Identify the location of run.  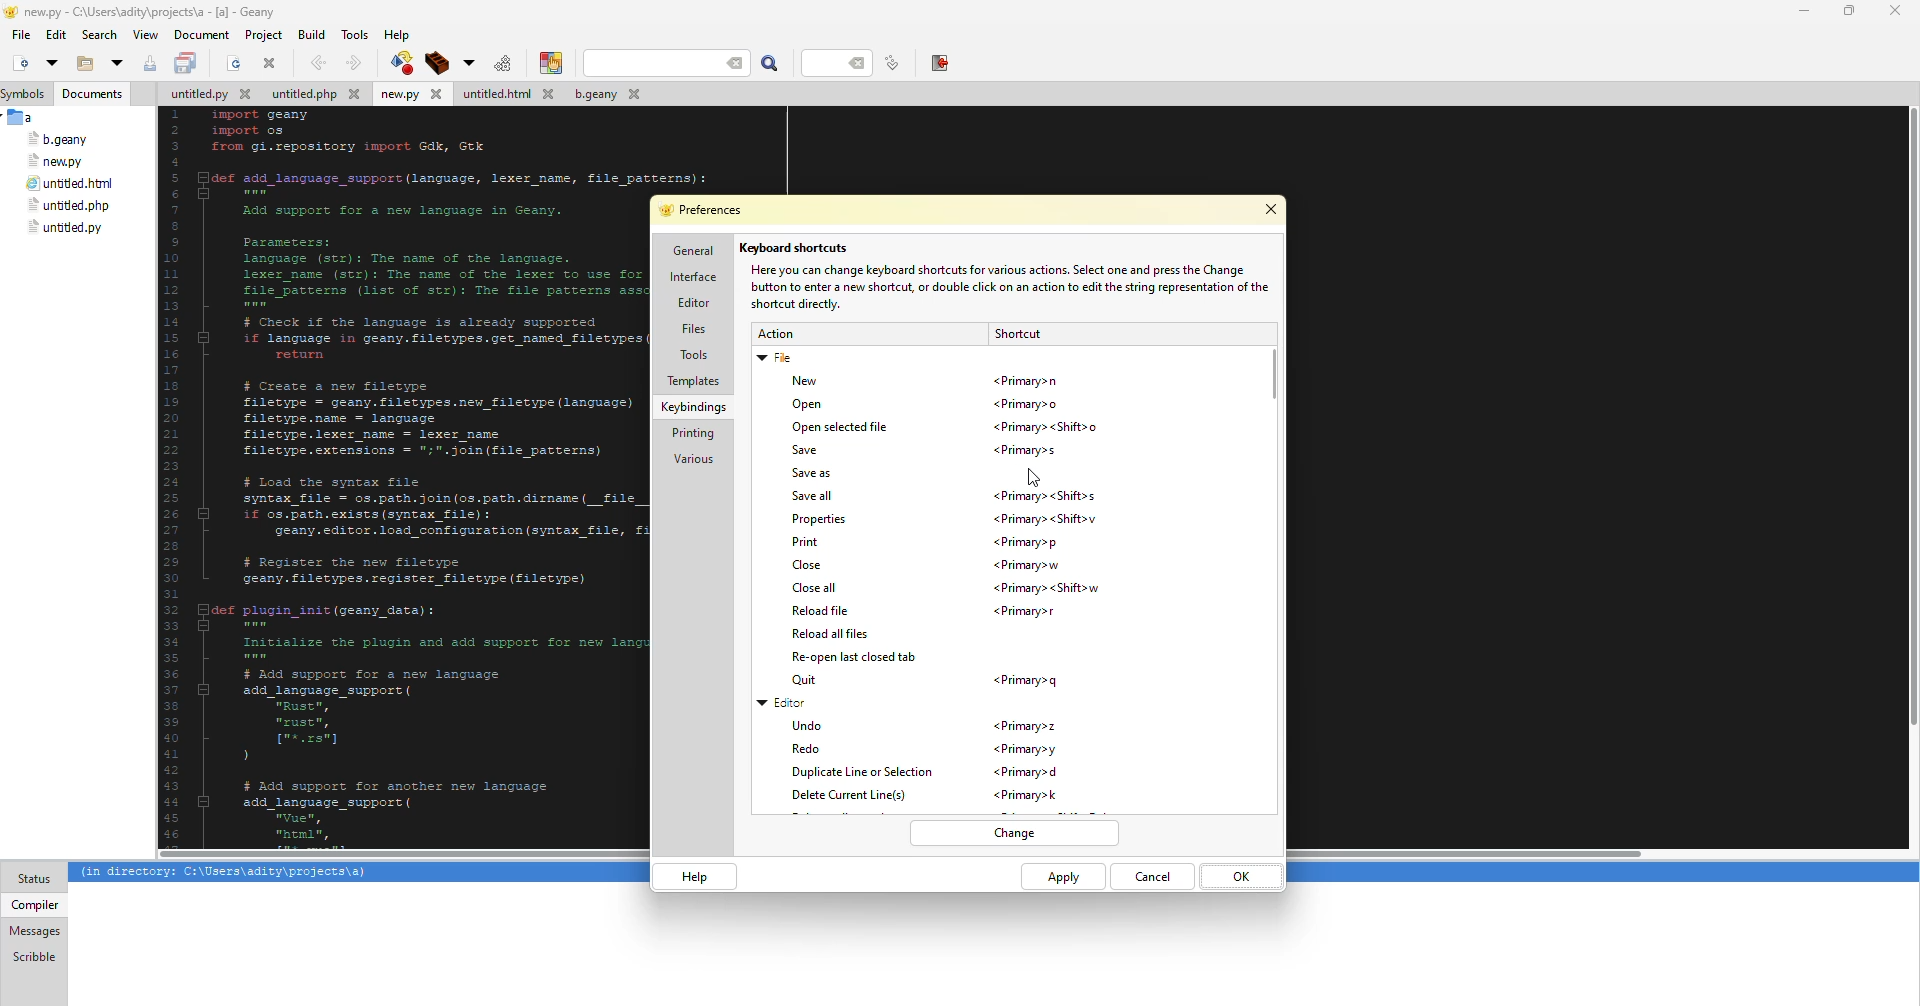
(500, 63).